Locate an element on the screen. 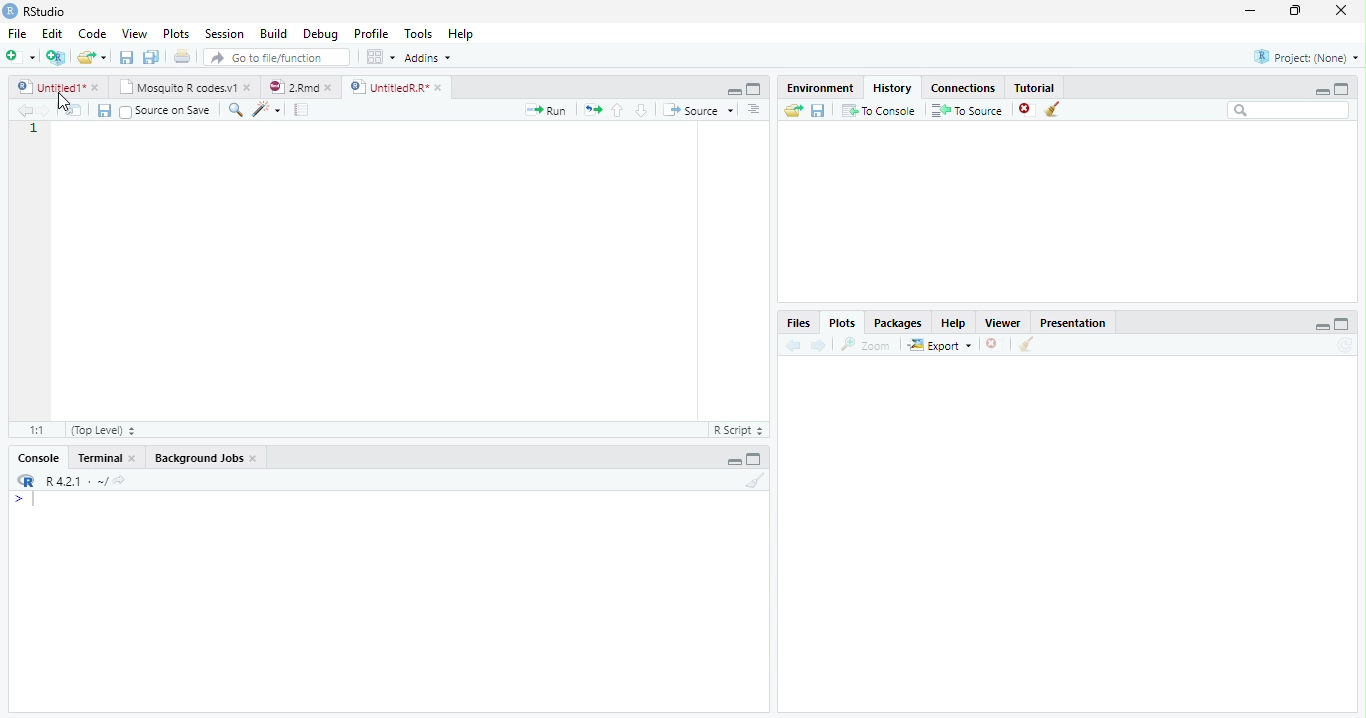  Go to next section/chunk is located at coordinates (641, 110).